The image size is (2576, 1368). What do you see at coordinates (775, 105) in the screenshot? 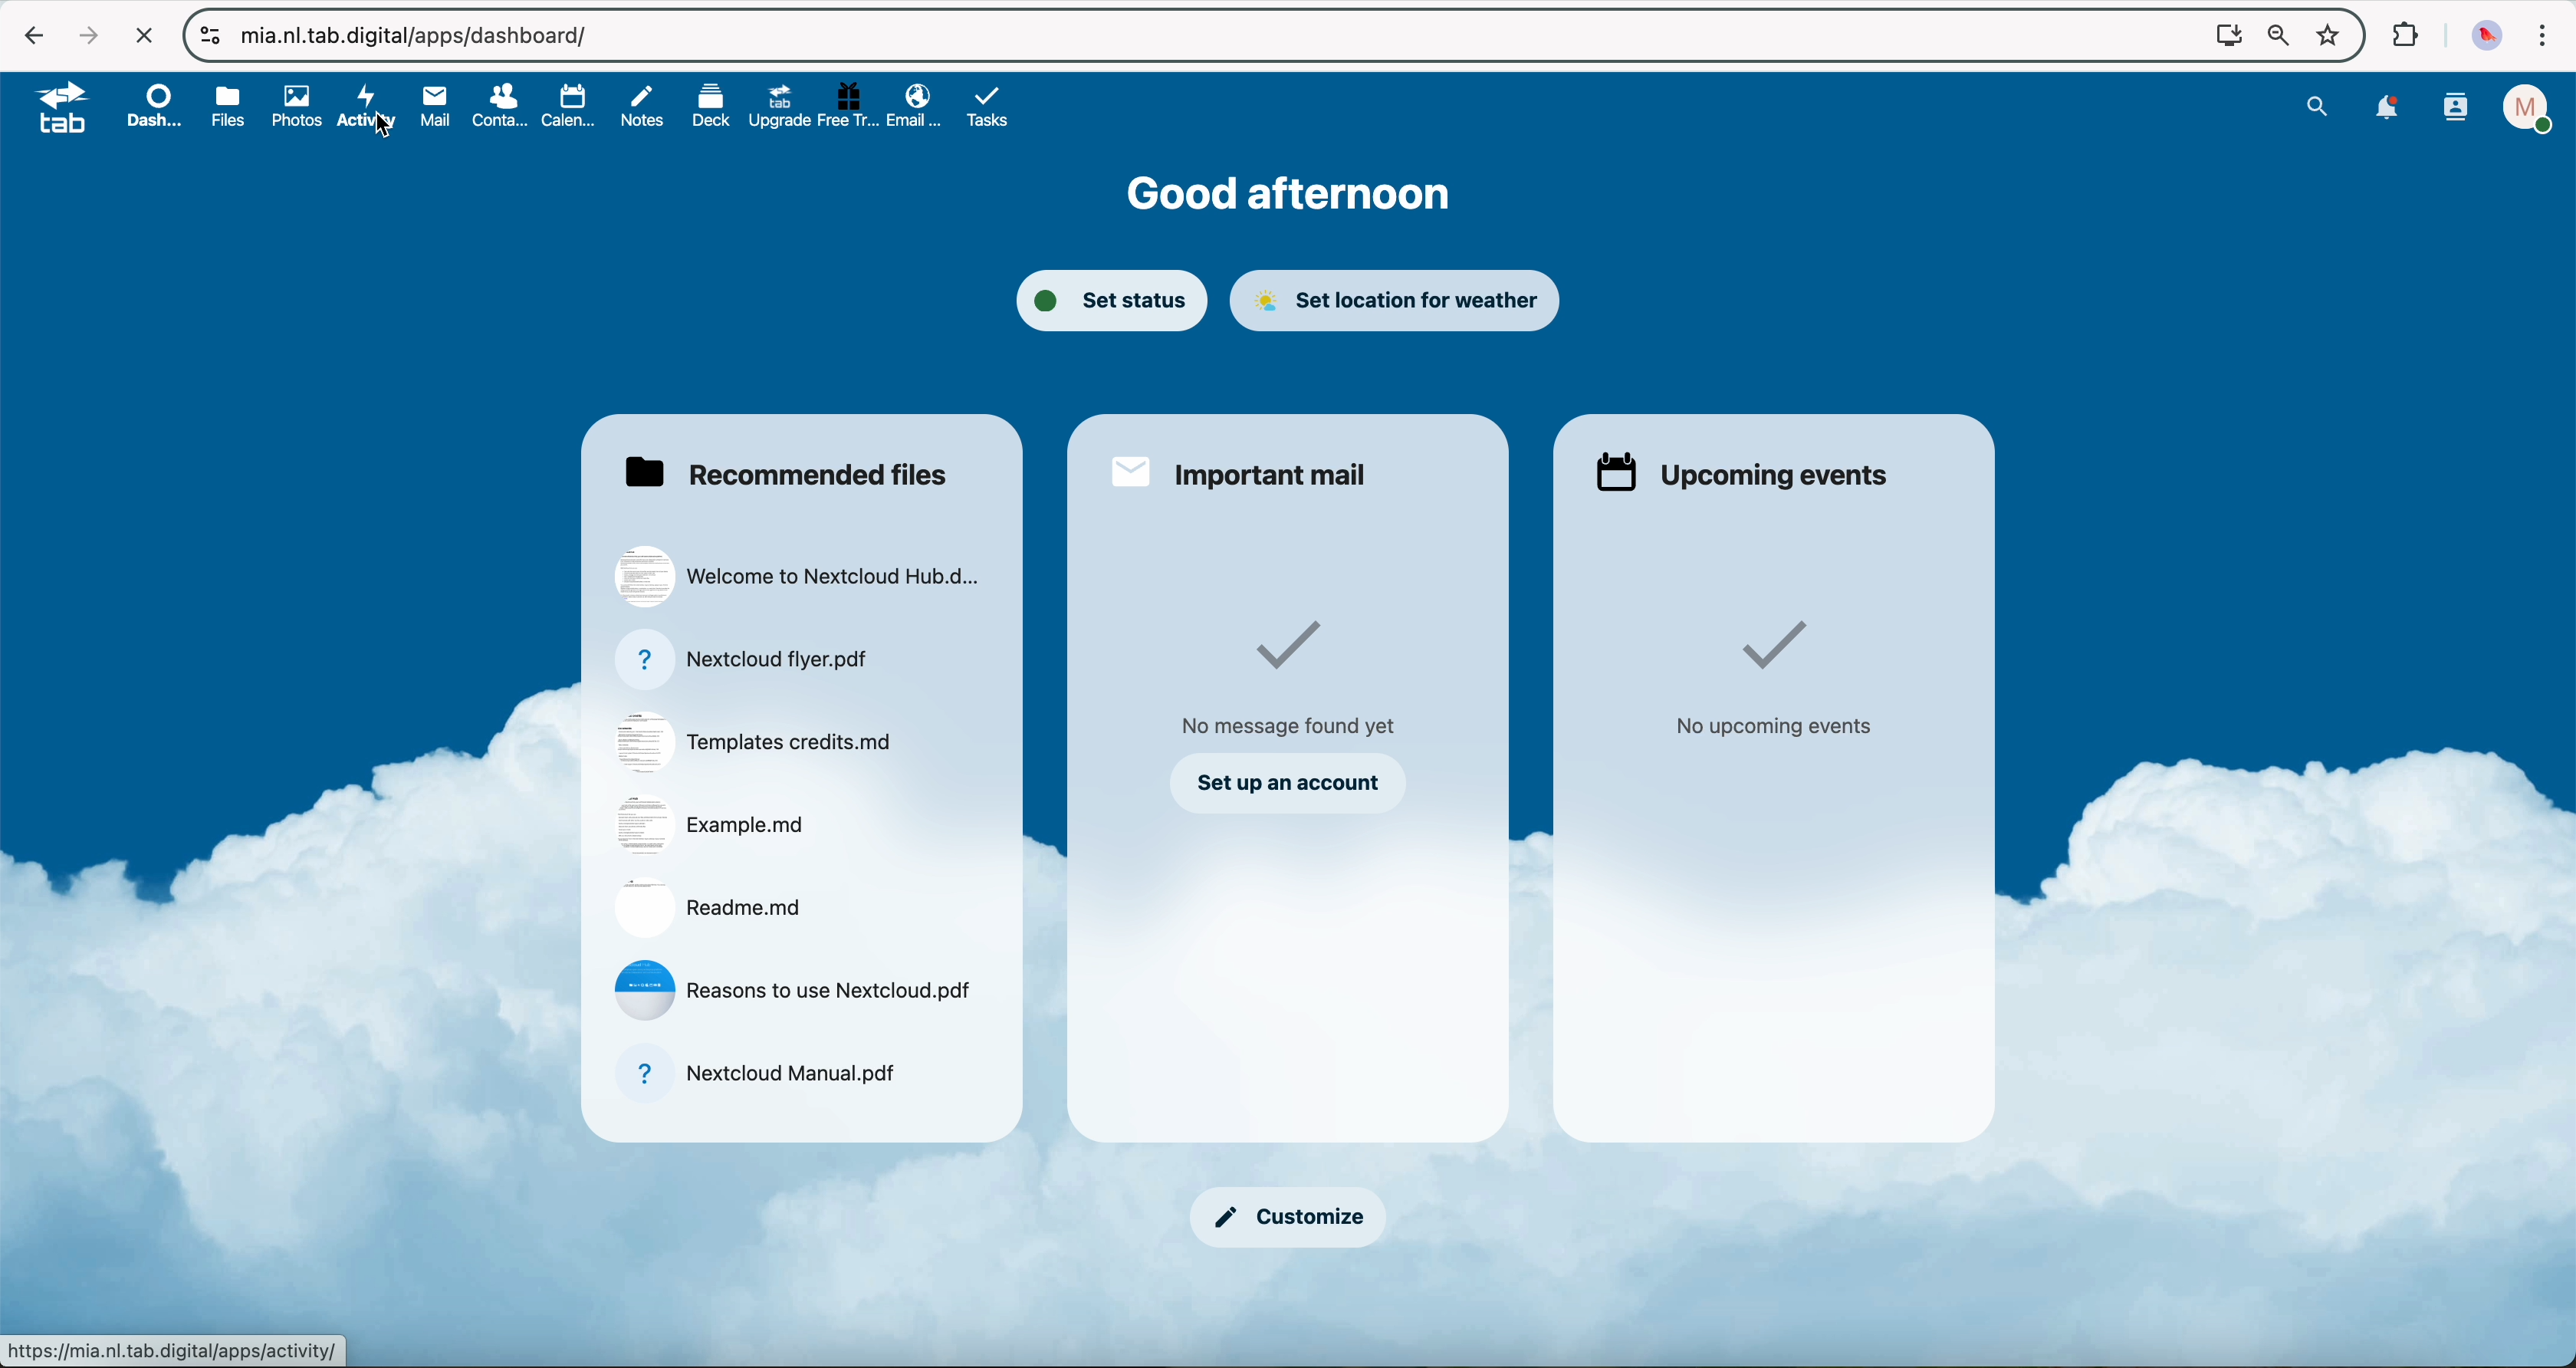
I see `upgrade` at bounding box center [775, 105].